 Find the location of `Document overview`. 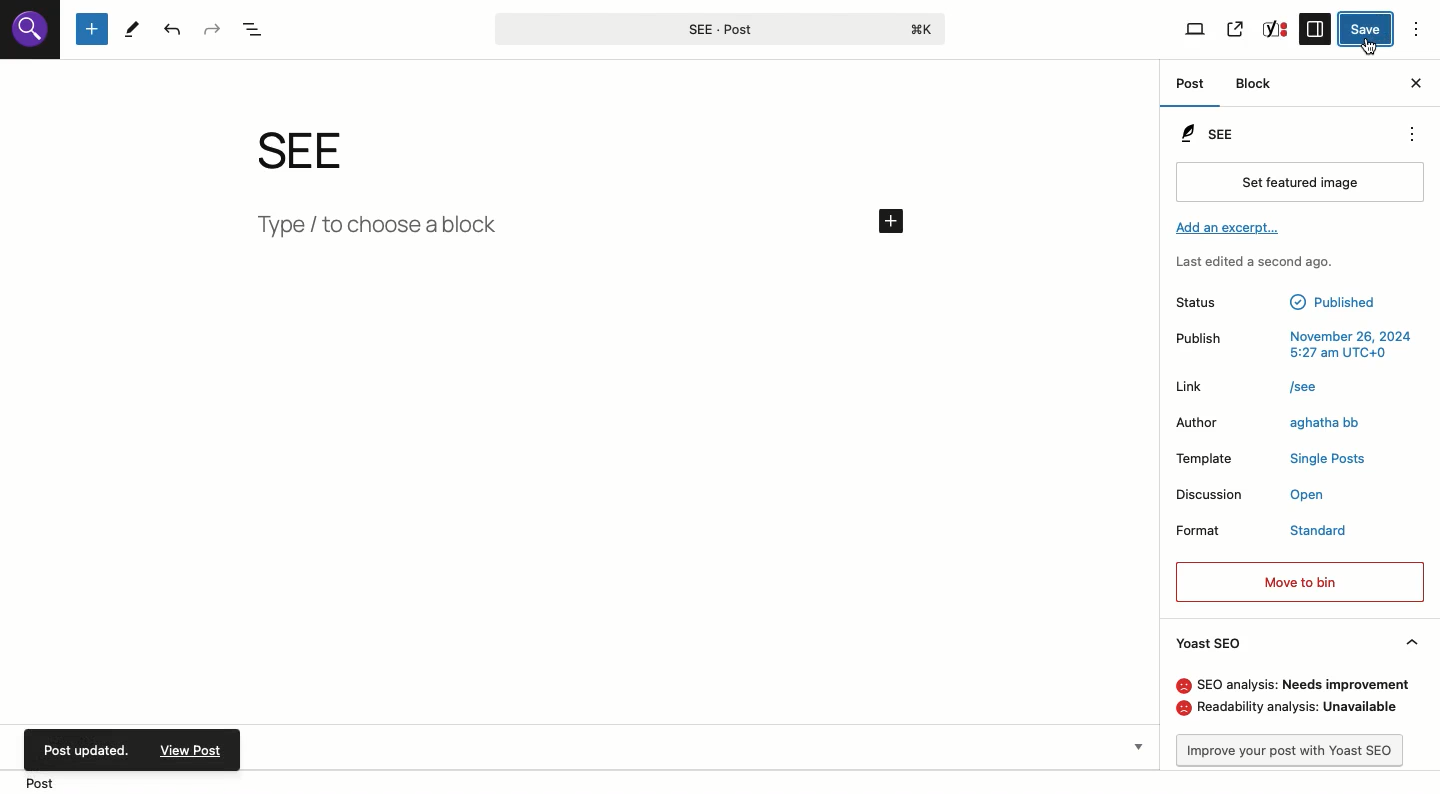

Document overview is located at coordinates (256, 28).